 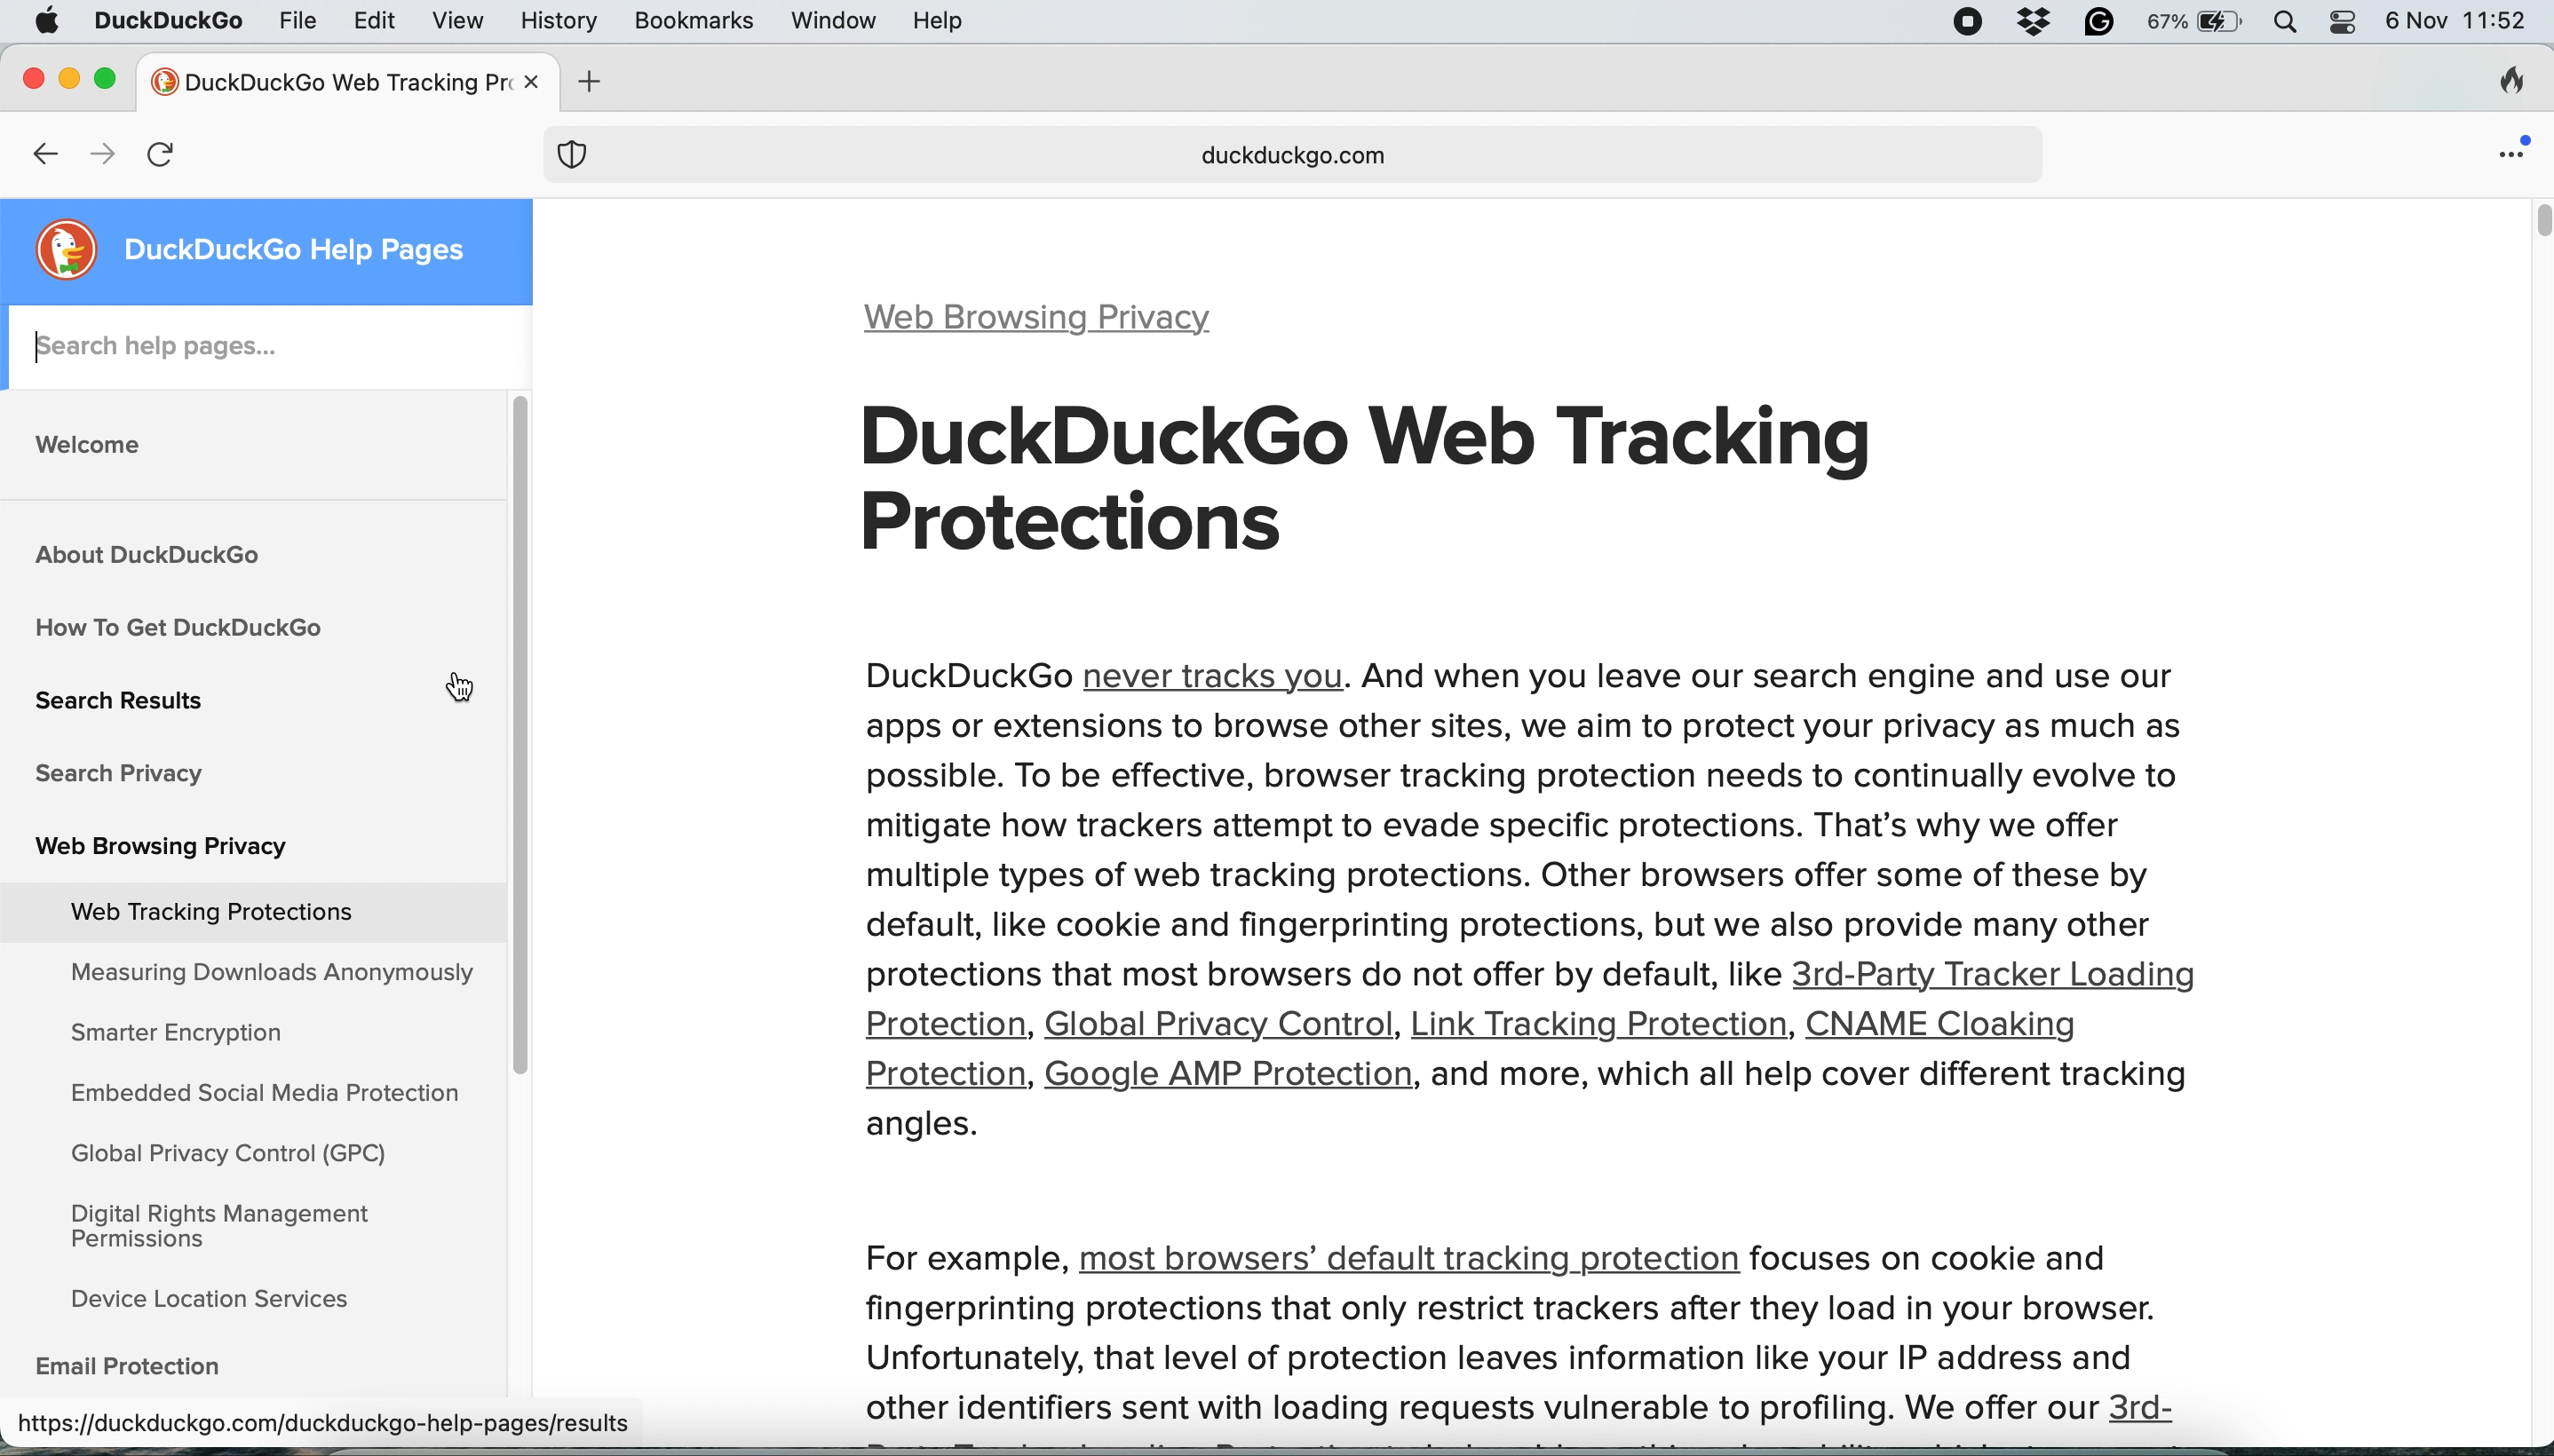 What do you see at coordinates (933, 1128) in the screenshot?
I see `angles` at bounding box center [933, 1128].